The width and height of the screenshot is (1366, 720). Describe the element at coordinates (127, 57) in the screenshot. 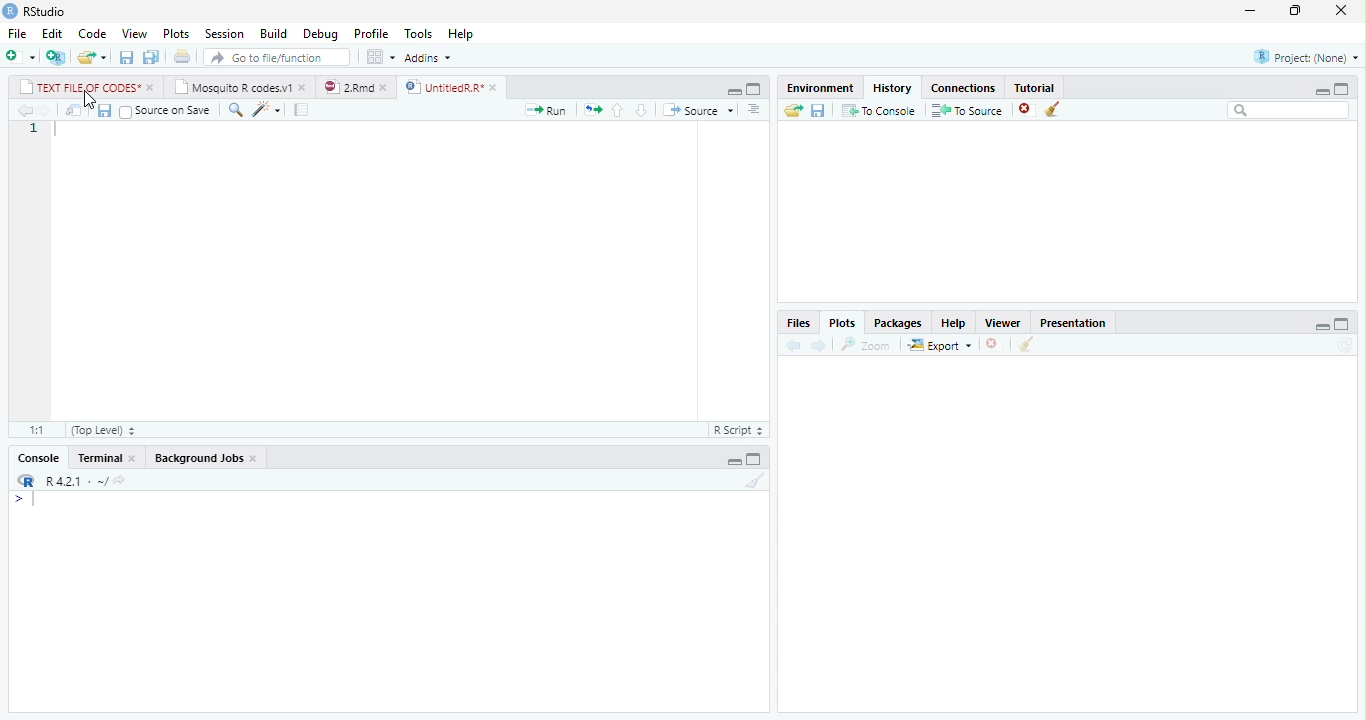

I see `save` at that location.